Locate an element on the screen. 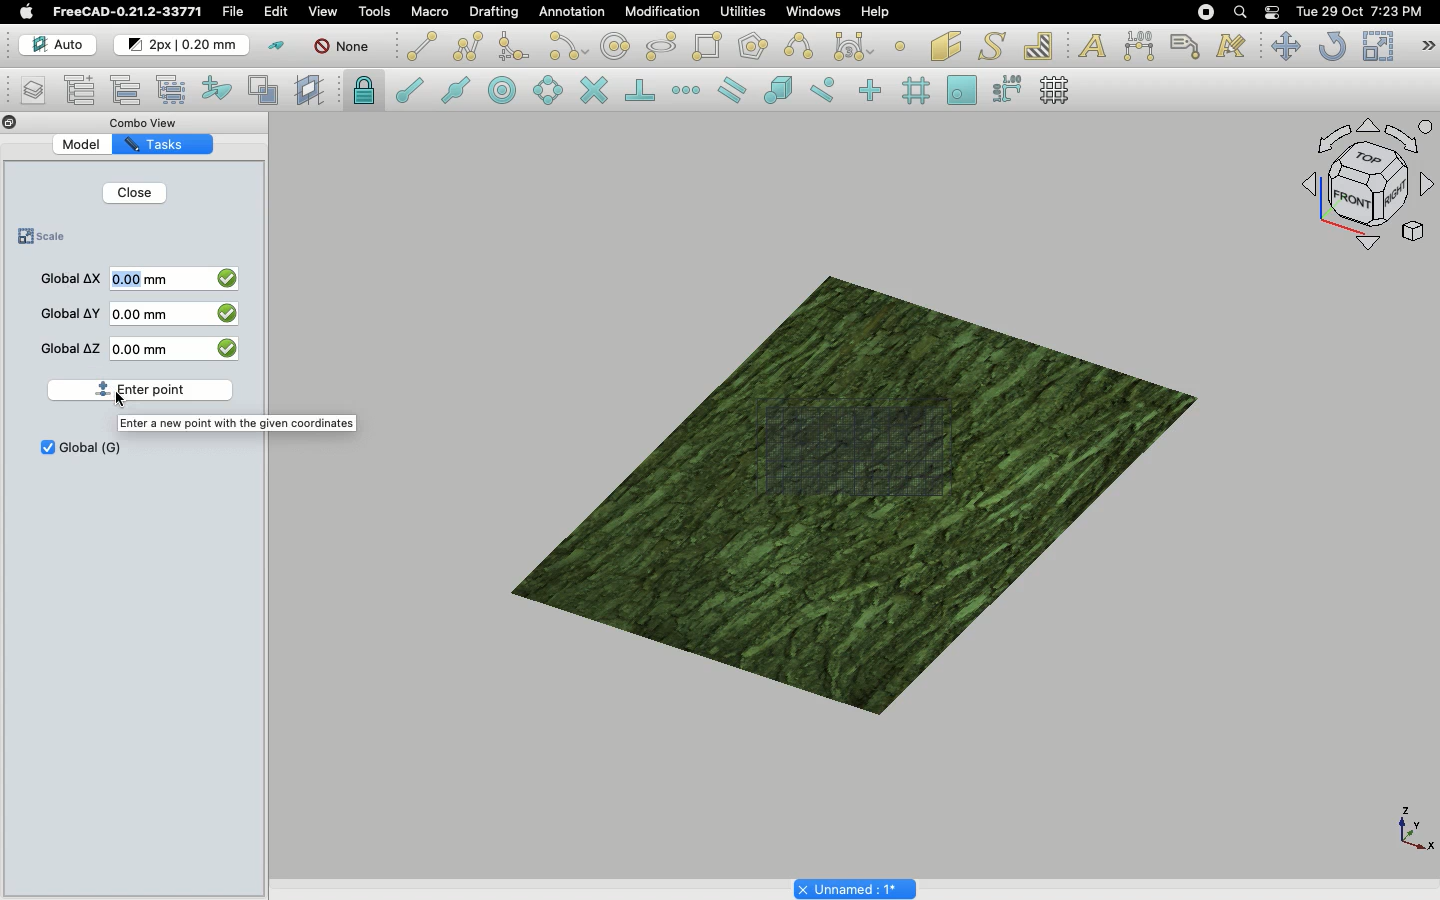 The image size is (1440, 900). Rectangle is located at coordinates (706, 46).